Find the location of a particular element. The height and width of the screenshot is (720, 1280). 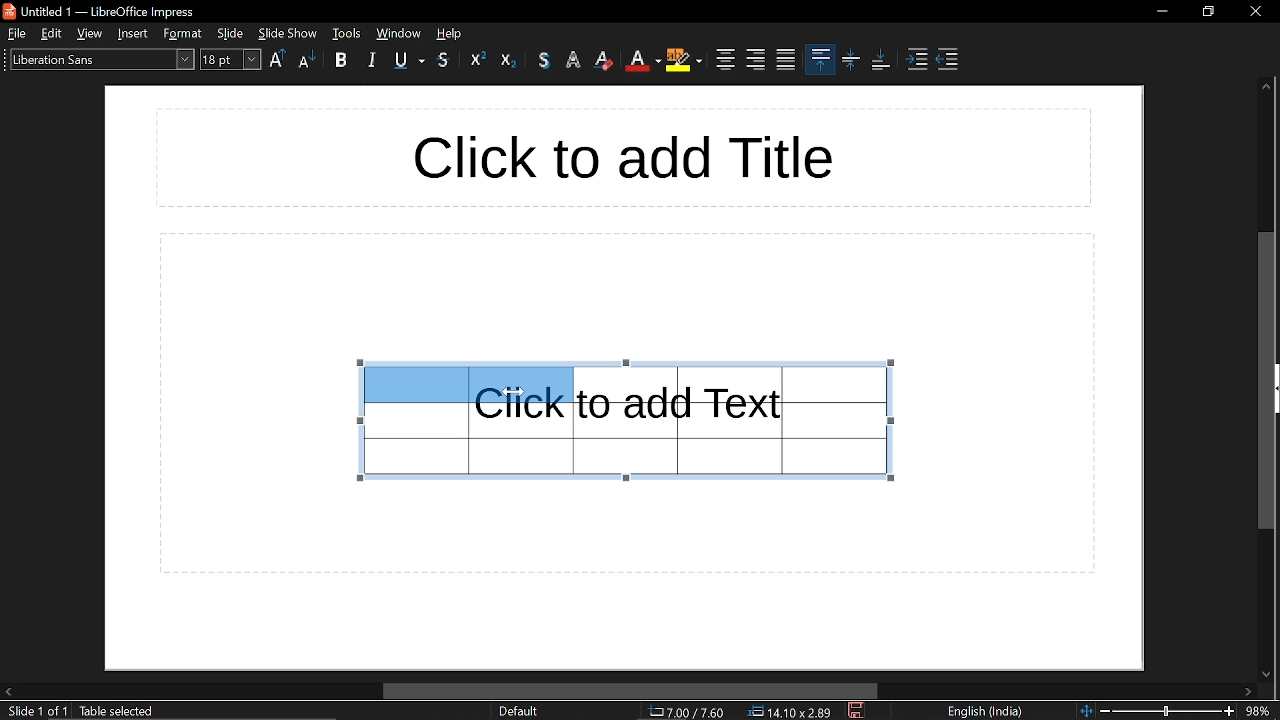

center is located at coordinates (723, 60).